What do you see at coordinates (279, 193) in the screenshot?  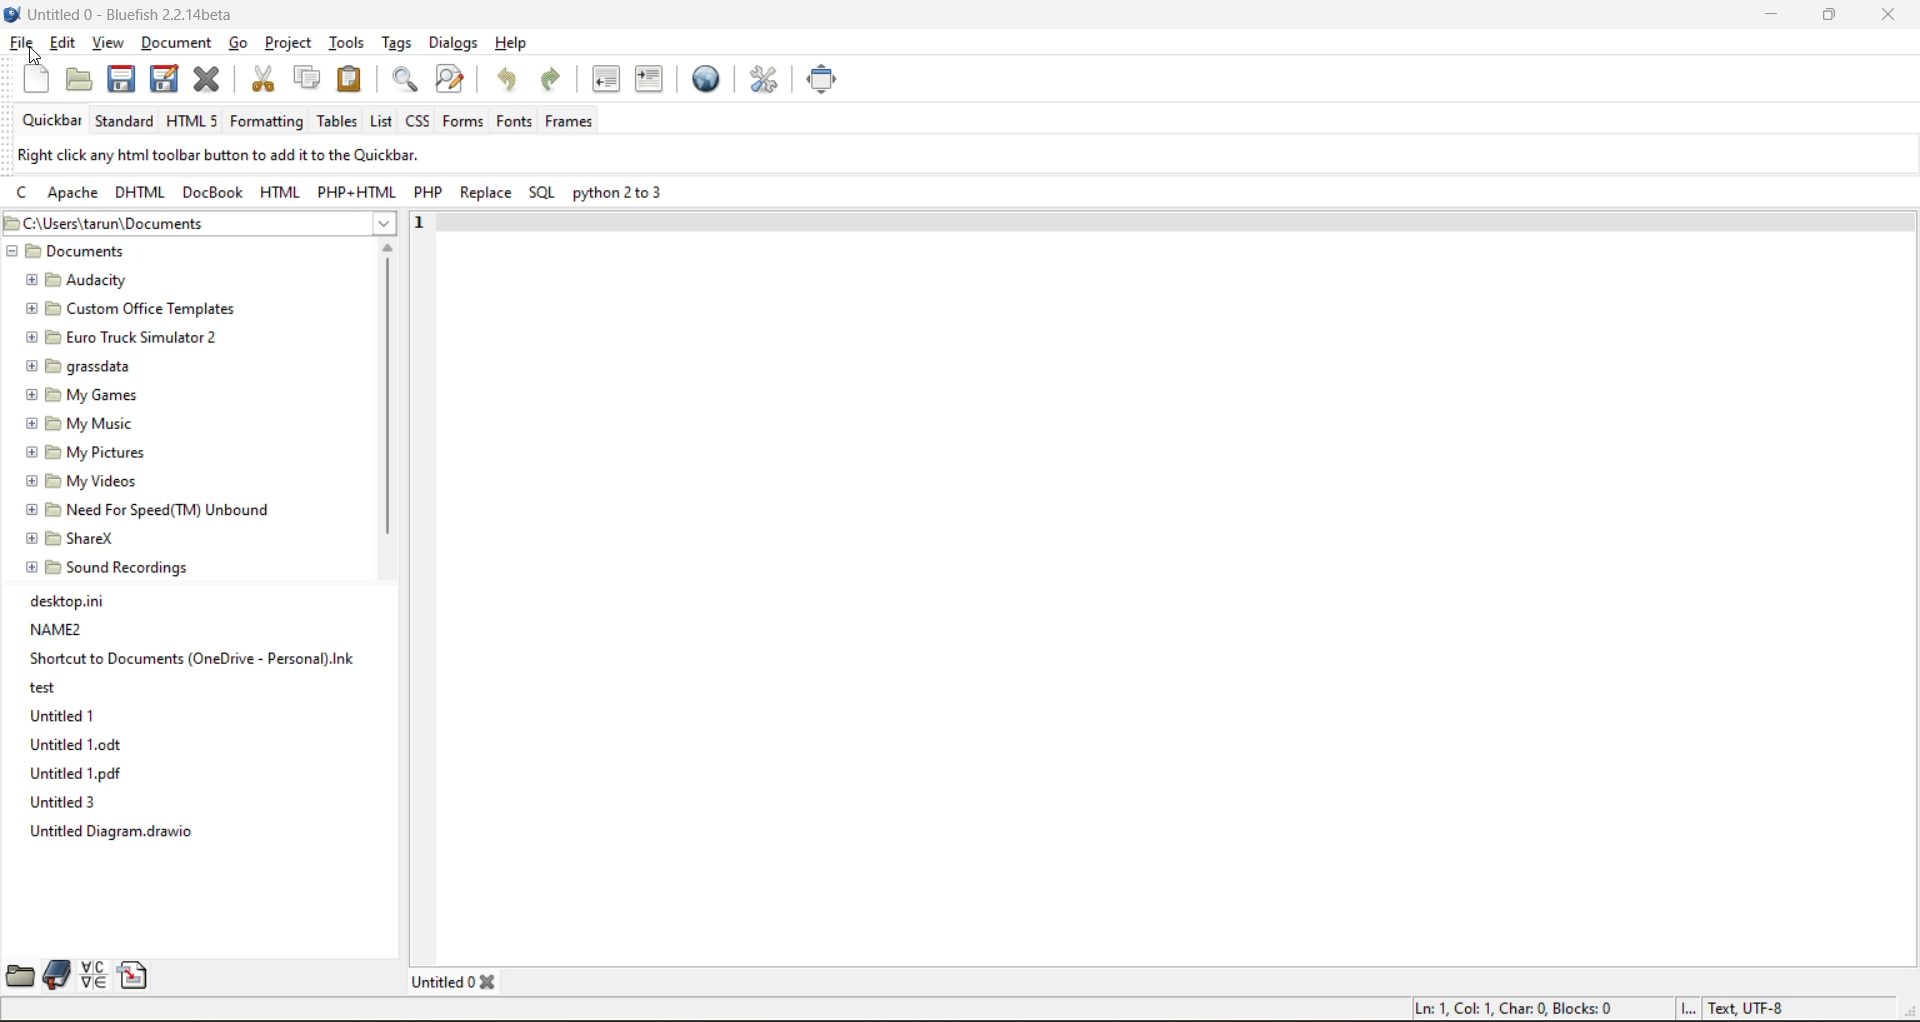 I see `html` at bounding box center [279, 193].